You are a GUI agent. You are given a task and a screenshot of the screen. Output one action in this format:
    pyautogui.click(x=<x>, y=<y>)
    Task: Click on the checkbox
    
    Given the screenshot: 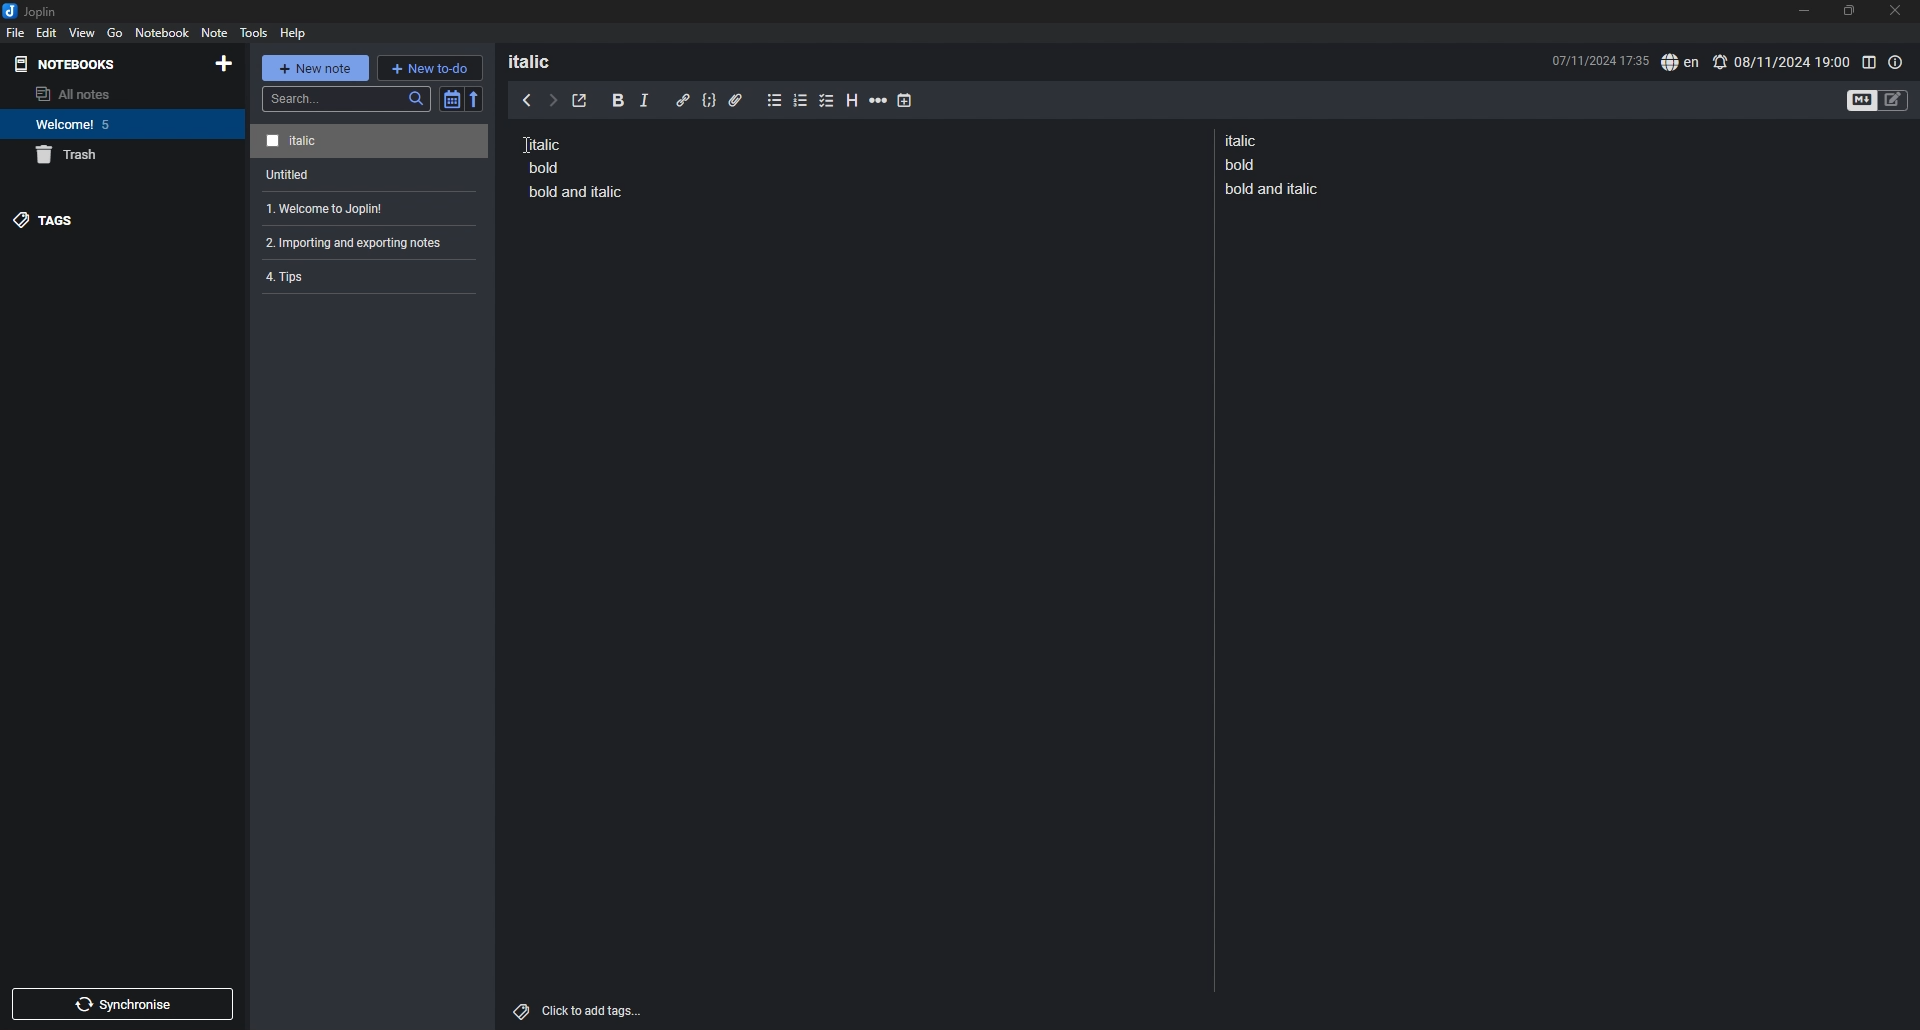 What is the action you would take?
    pyautogui.click(x=827, y=102)
    